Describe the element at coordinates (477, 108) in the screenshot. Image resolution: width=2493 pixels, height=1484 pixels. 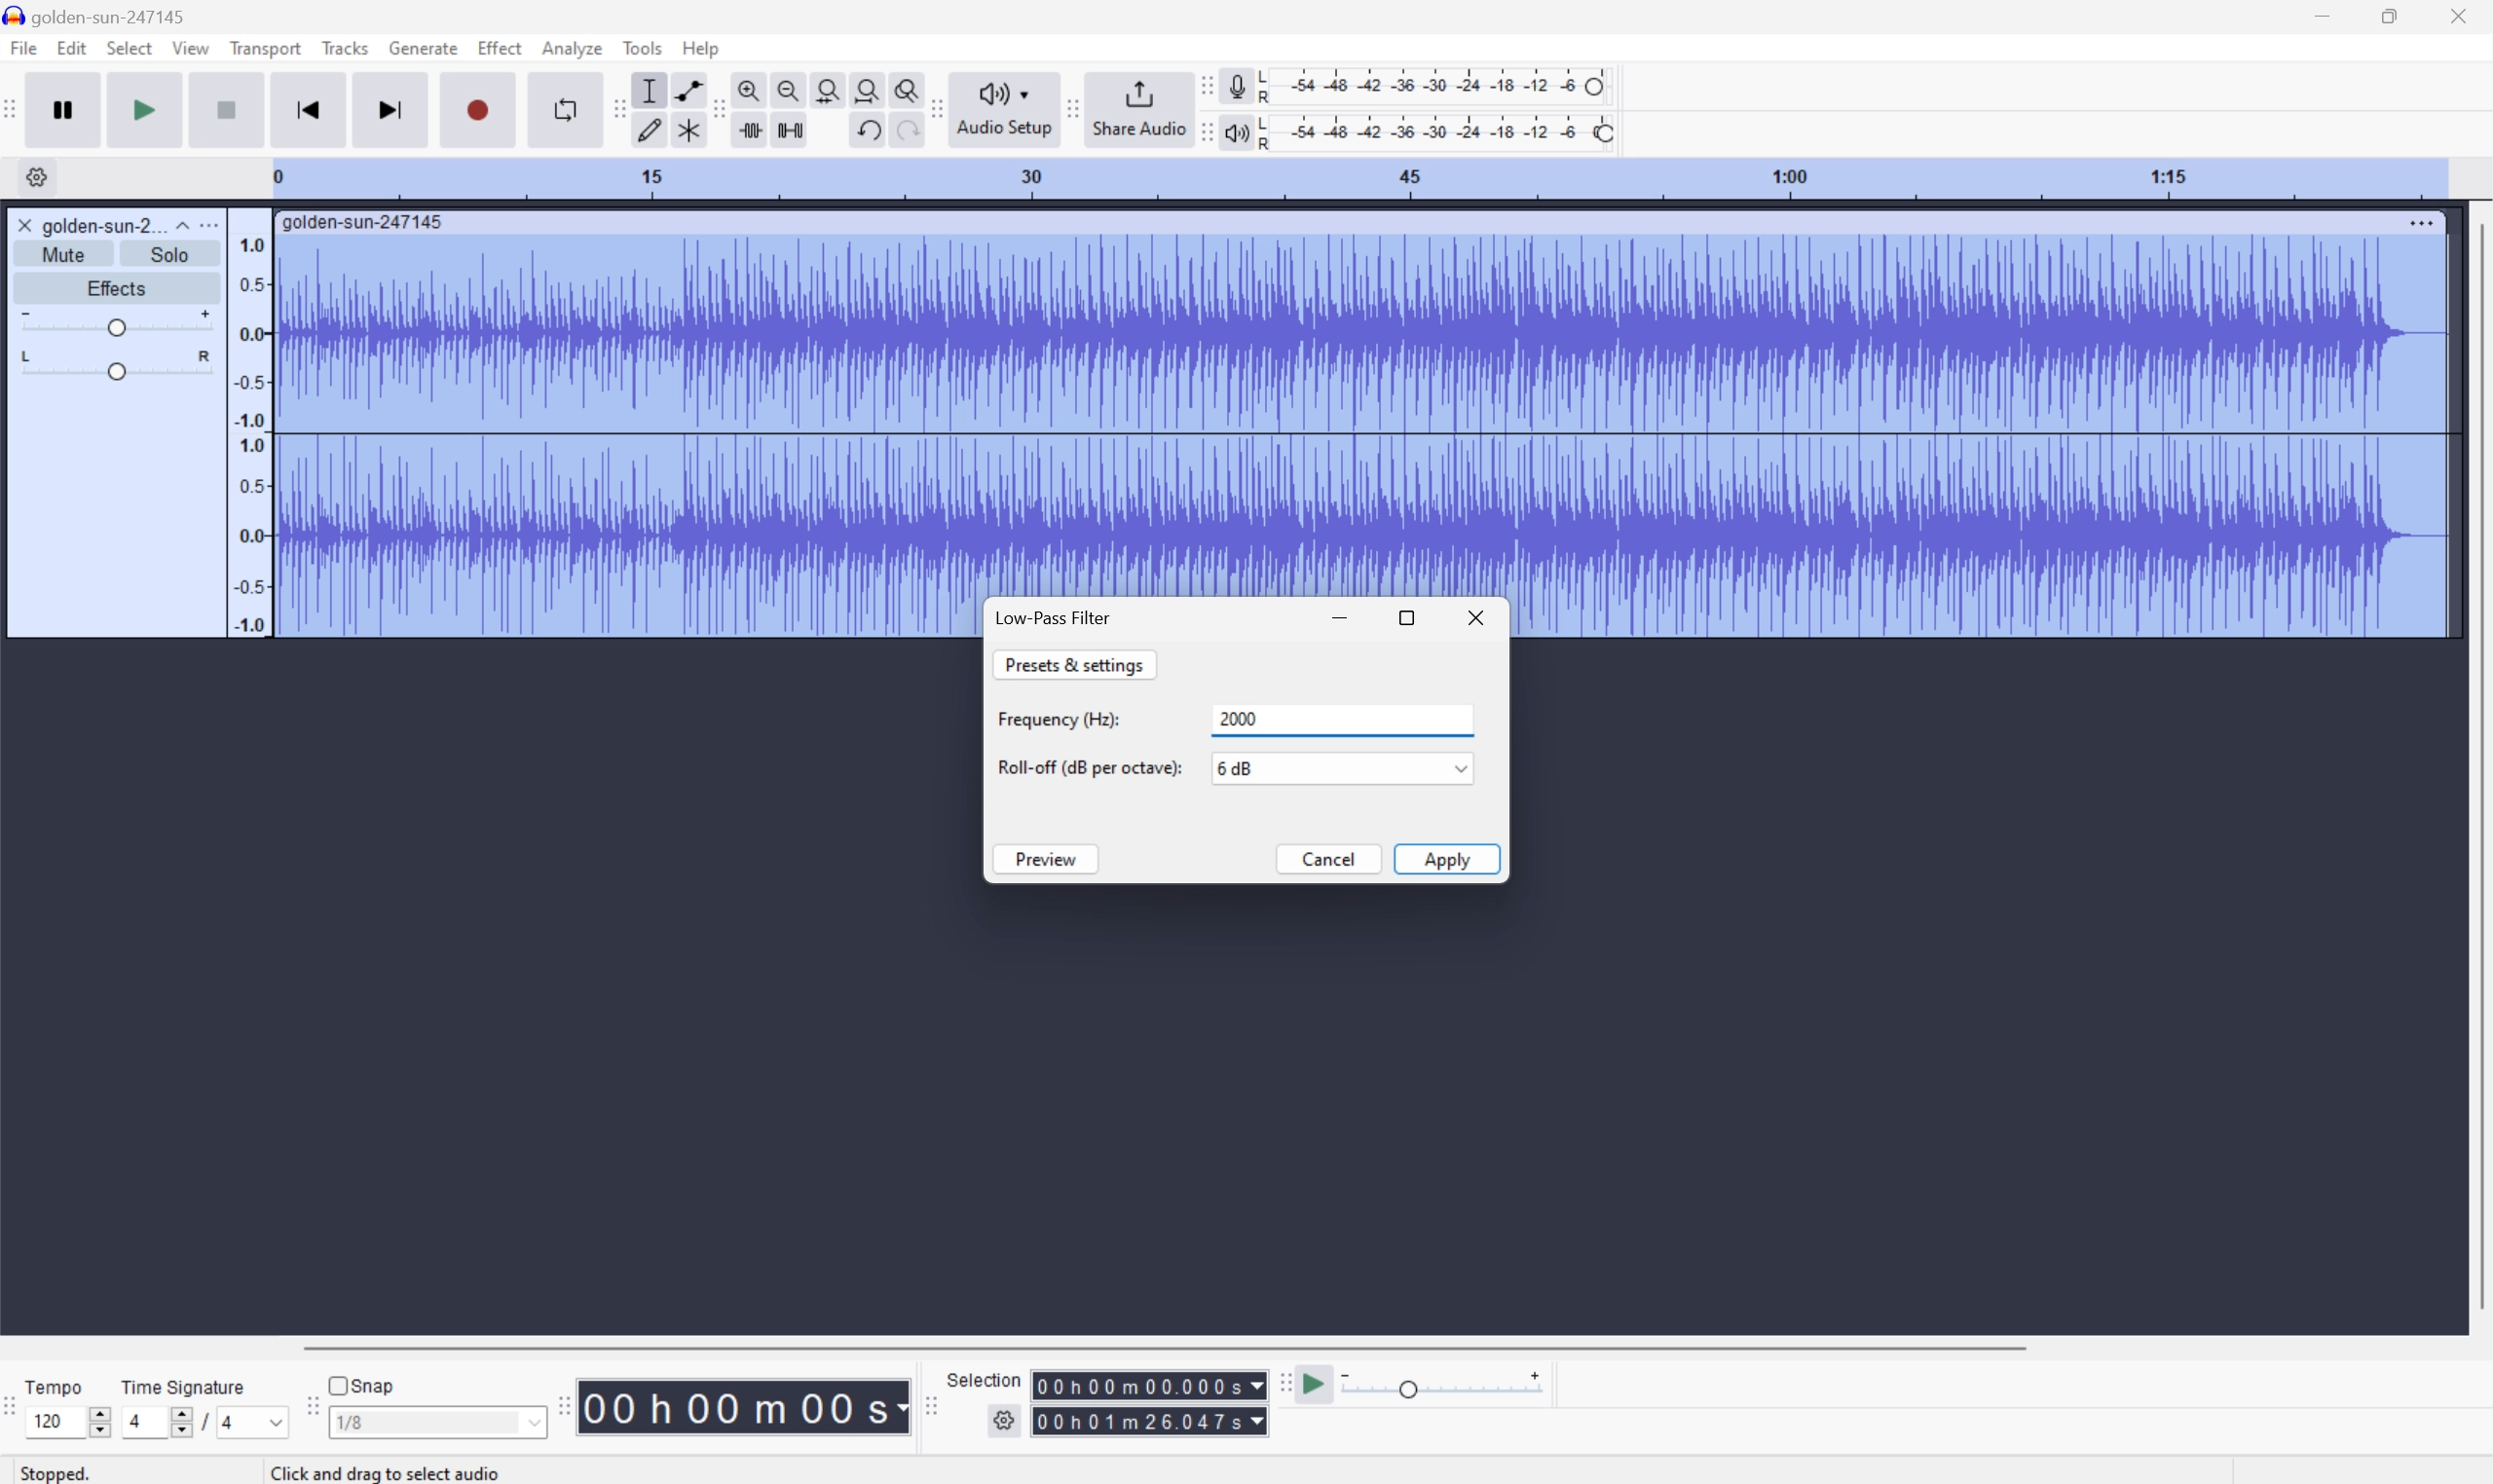
I see `Record / Record new track` at that location.